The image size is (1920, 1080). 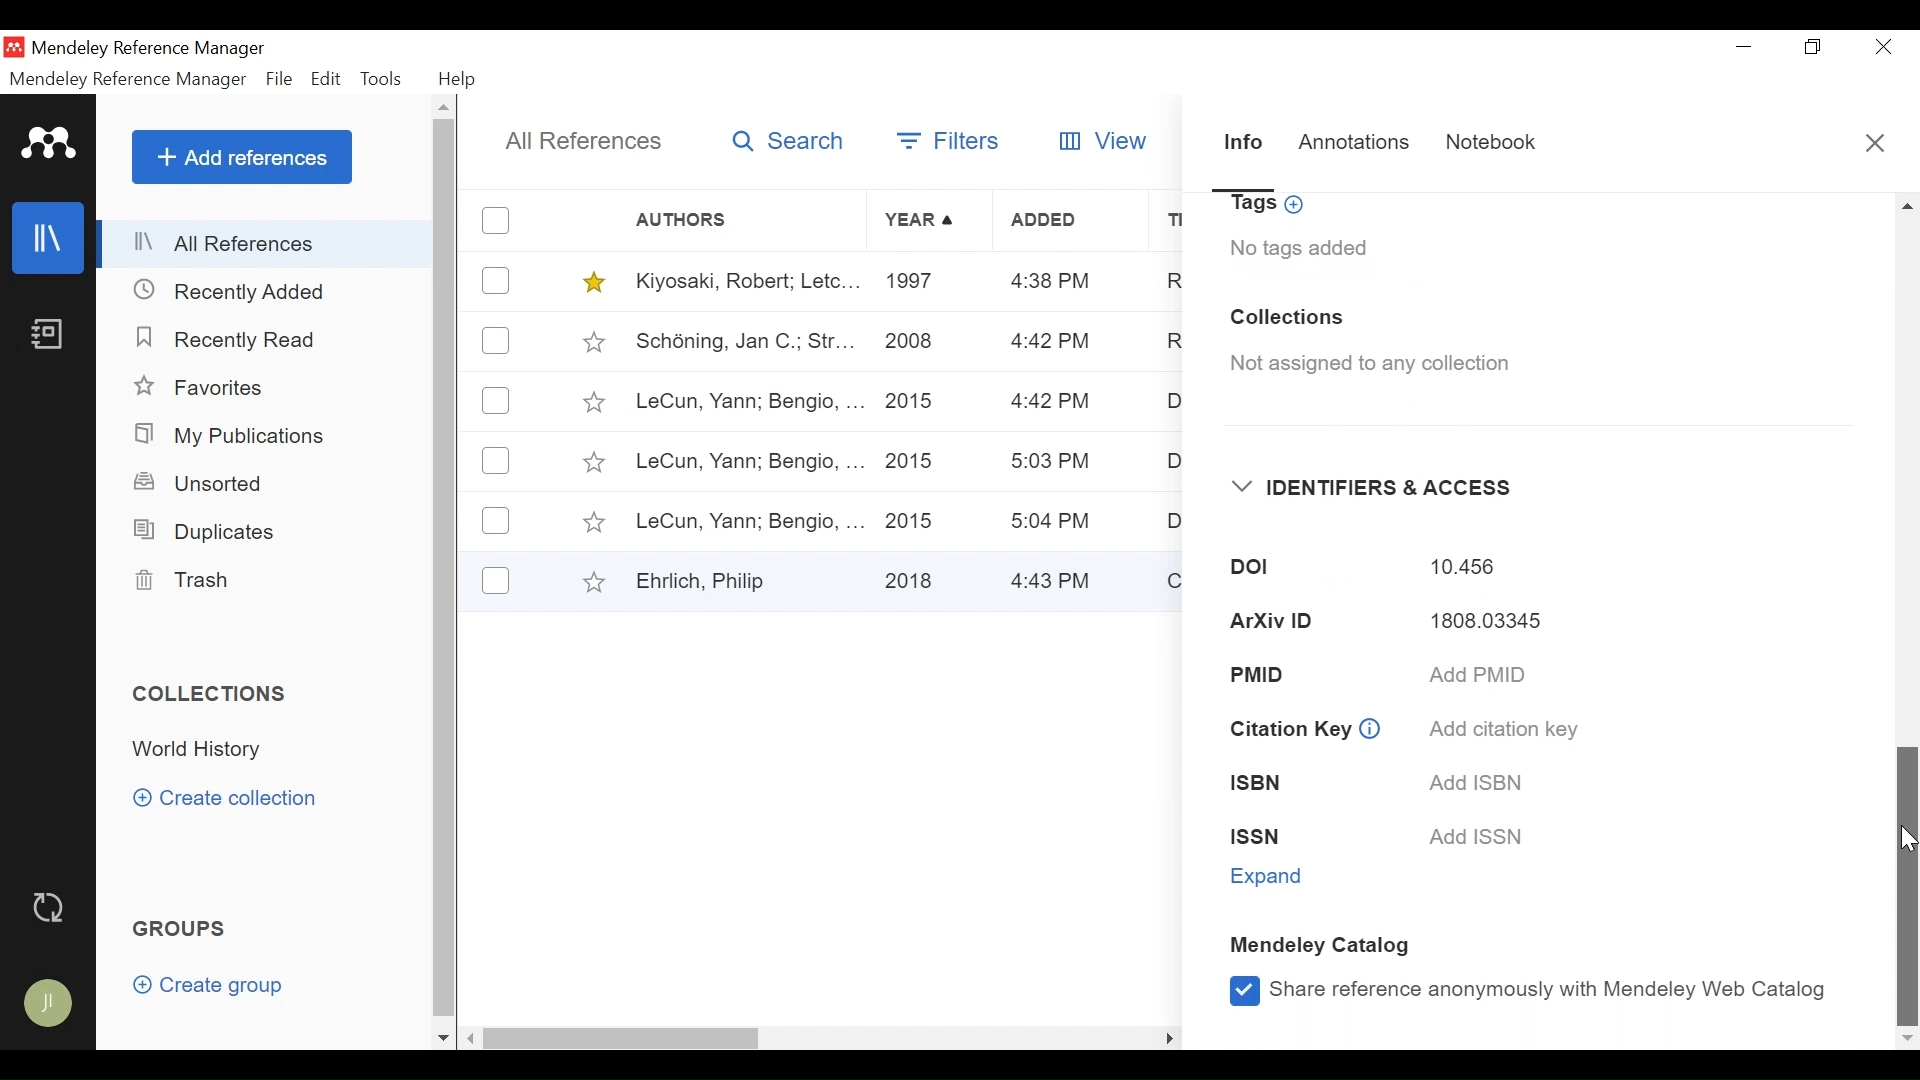 What do you see at coordinates (626, 1037) in the screenshot?
I see `horizontal scroll bar` at bounding box center [626, 1037].